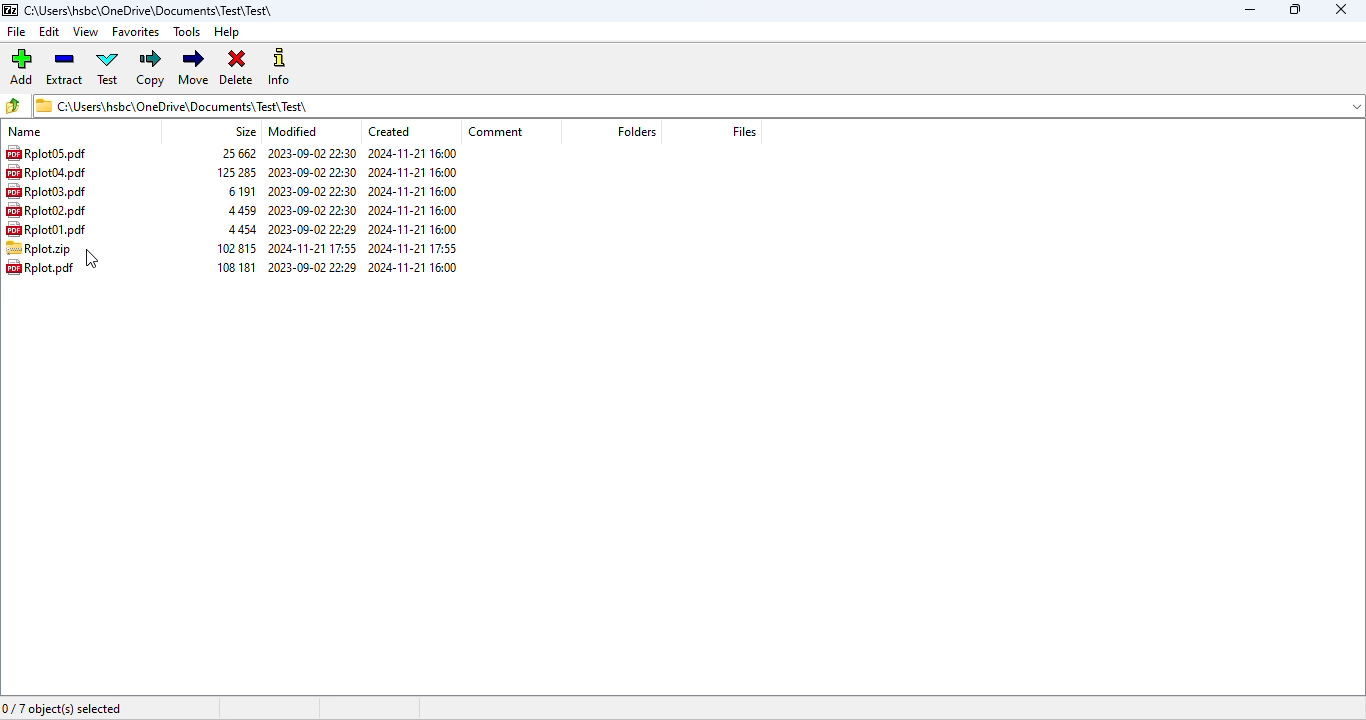 This screenshot has width=1366, height=720. What do you see at coordinates (279, 67) in the screenshot?
I see `info` at bounding box center [279, 67].